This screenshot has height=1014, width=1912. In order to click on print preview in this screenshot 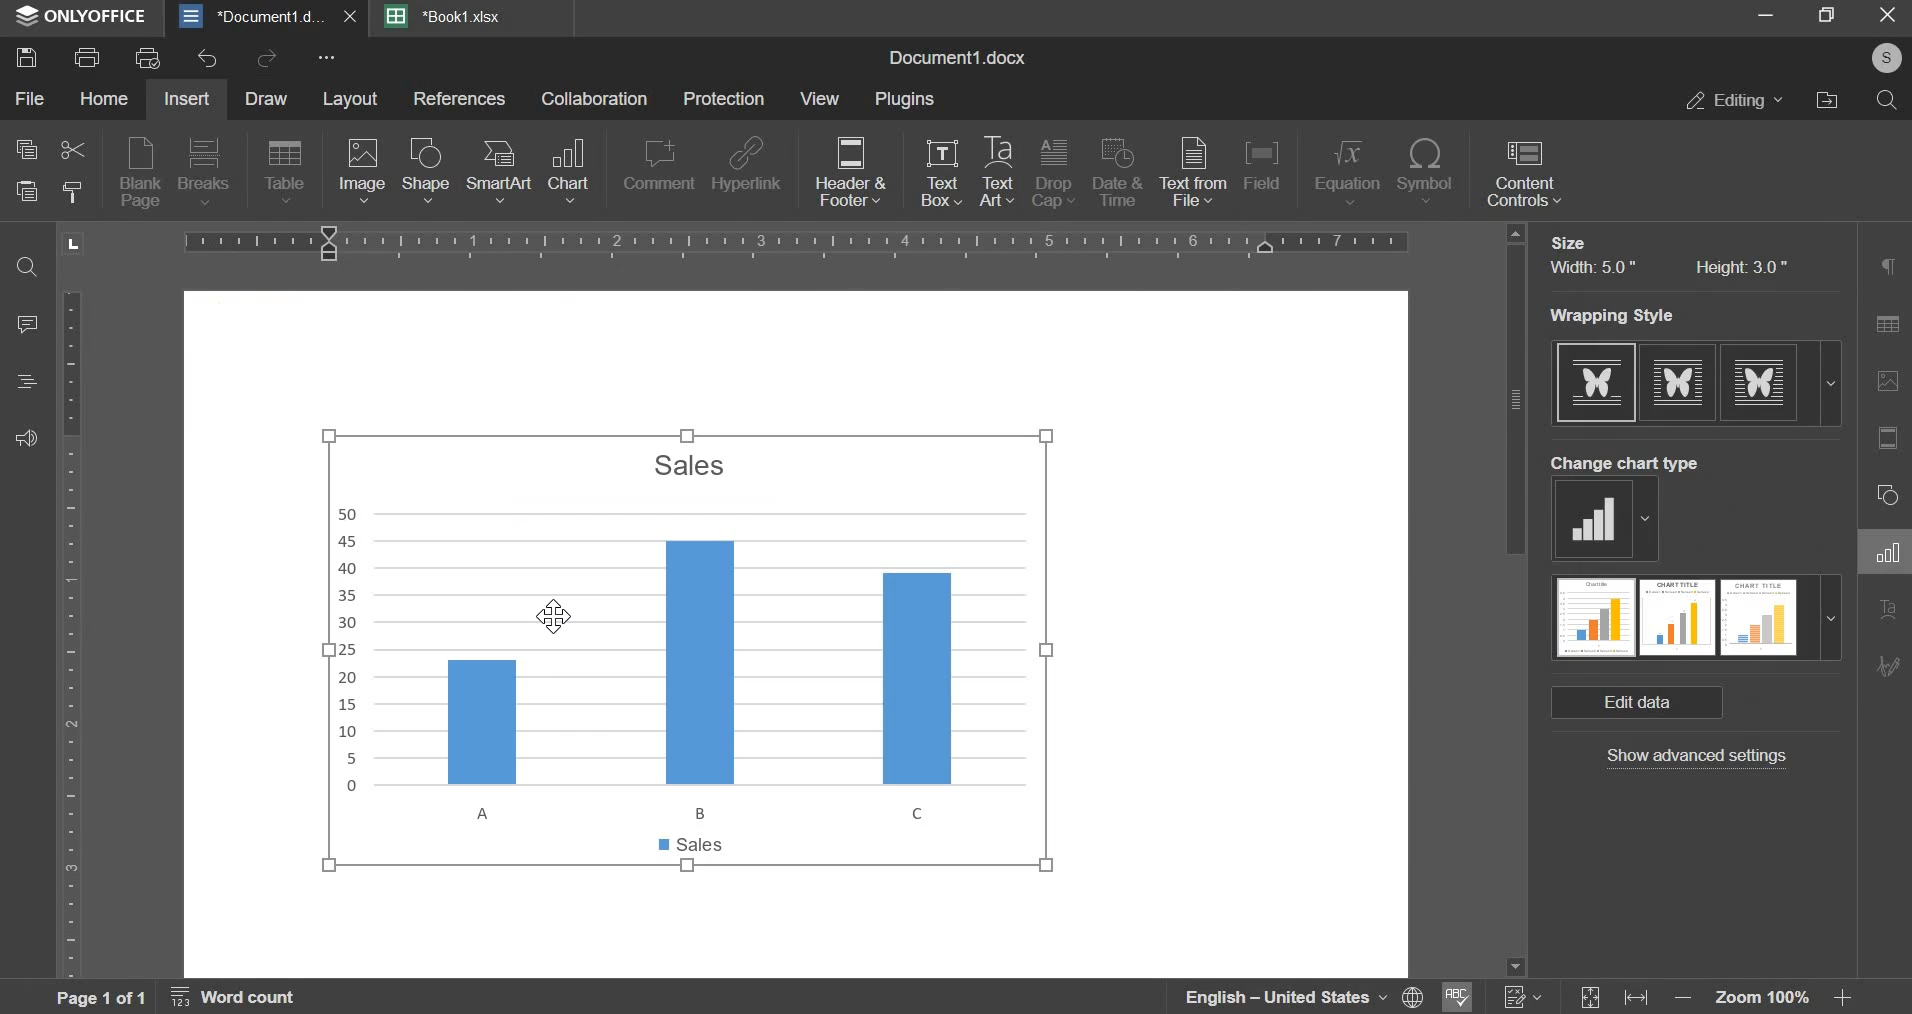, I will do `click(150, 57)`.